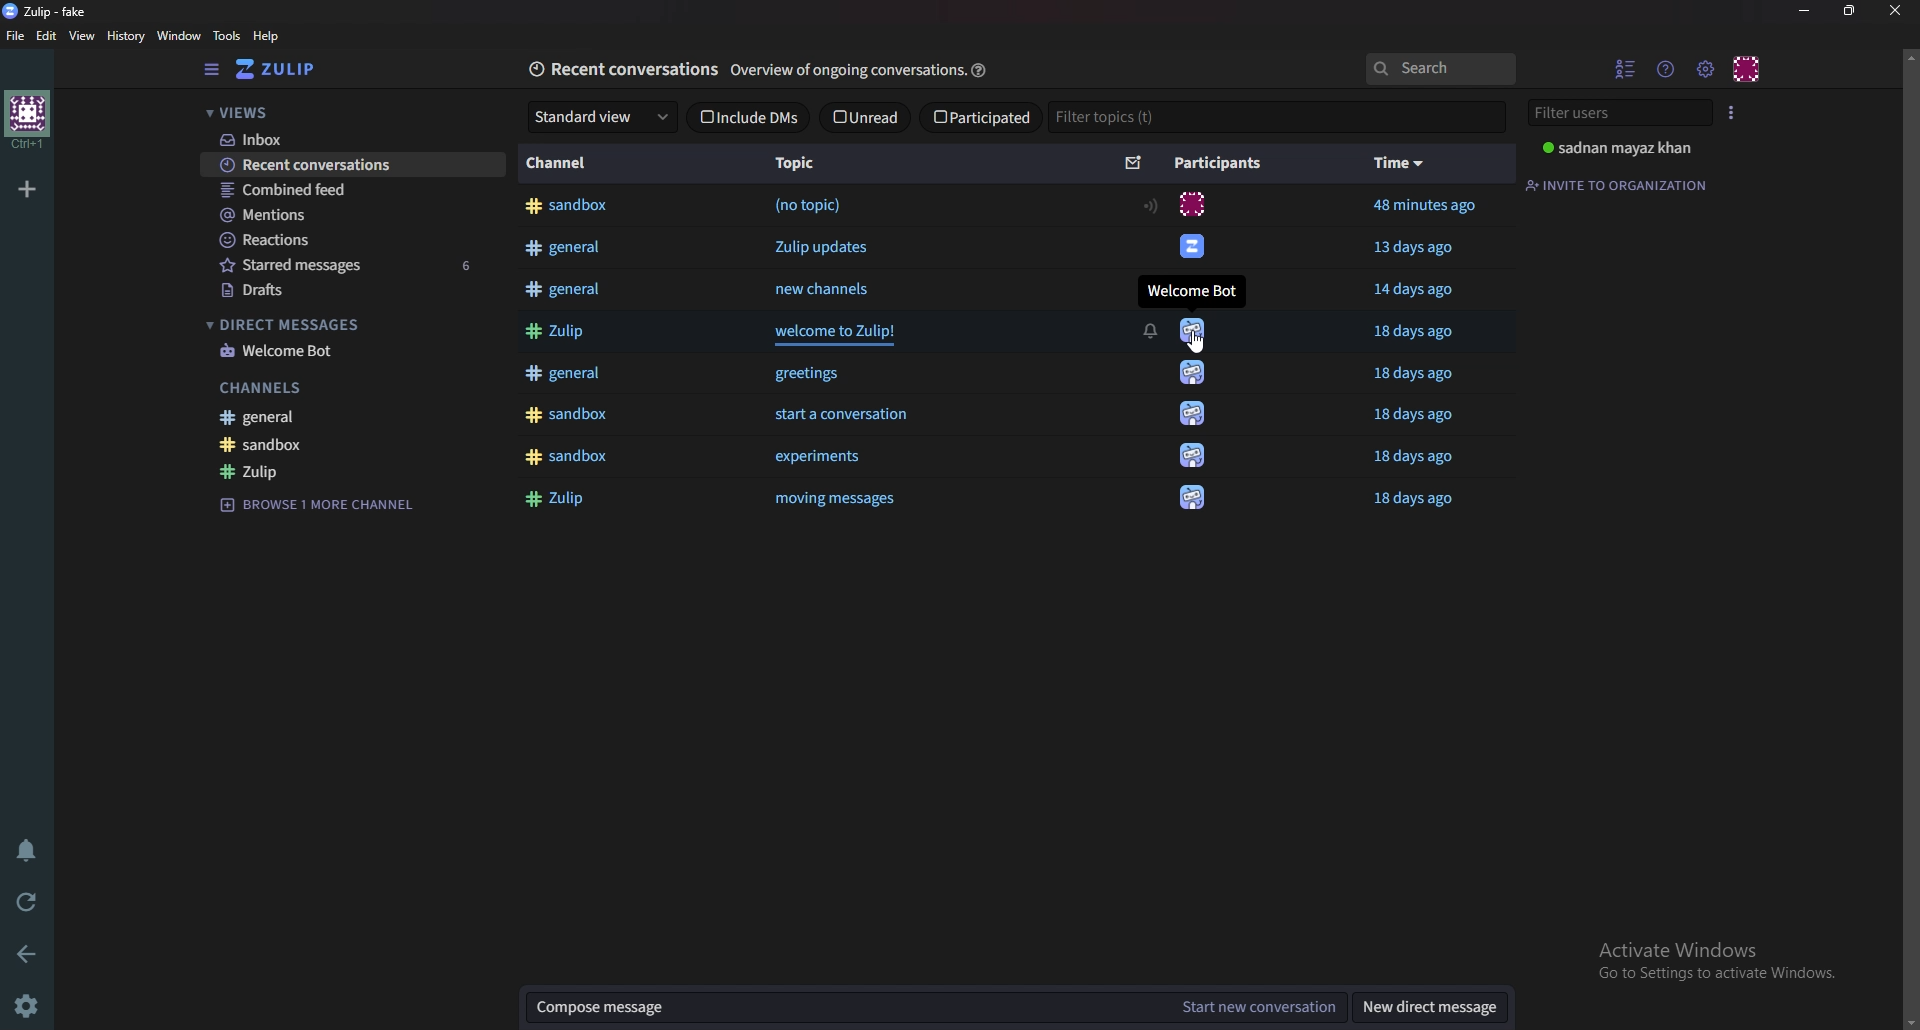 The width and height of the screenshot is (1920, 1030). I want to click on (no topic), so click(811, 207).